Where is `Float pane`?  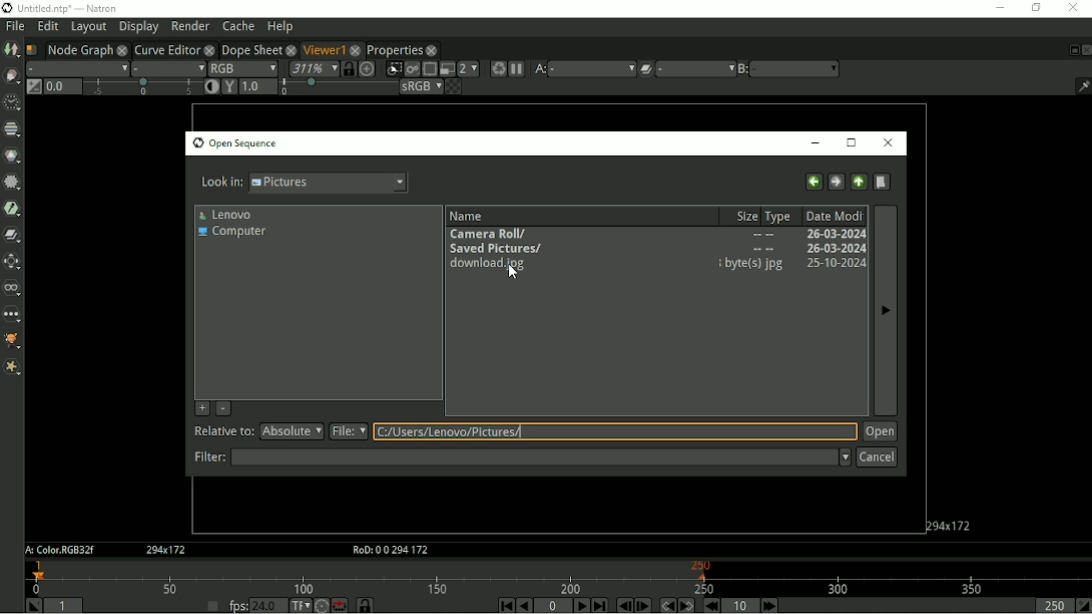 Float pane is located at coordinates (1071, 50).